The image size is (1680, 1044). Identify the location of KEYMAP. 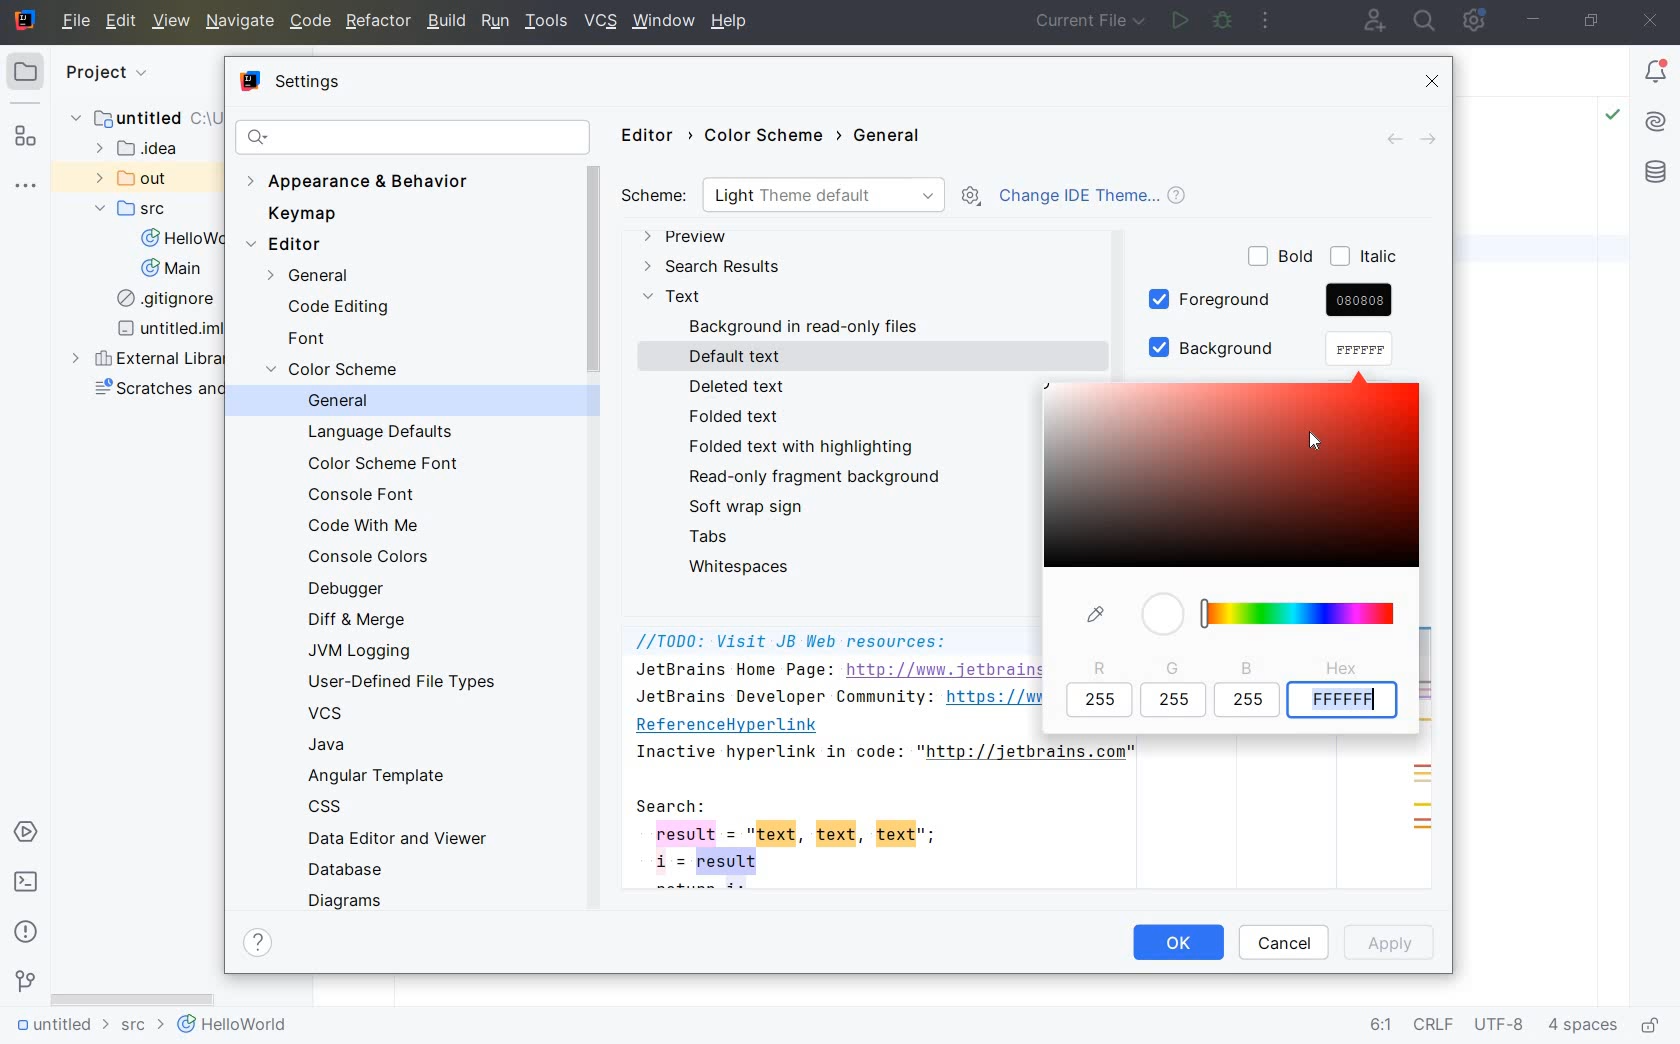
(307, 214).